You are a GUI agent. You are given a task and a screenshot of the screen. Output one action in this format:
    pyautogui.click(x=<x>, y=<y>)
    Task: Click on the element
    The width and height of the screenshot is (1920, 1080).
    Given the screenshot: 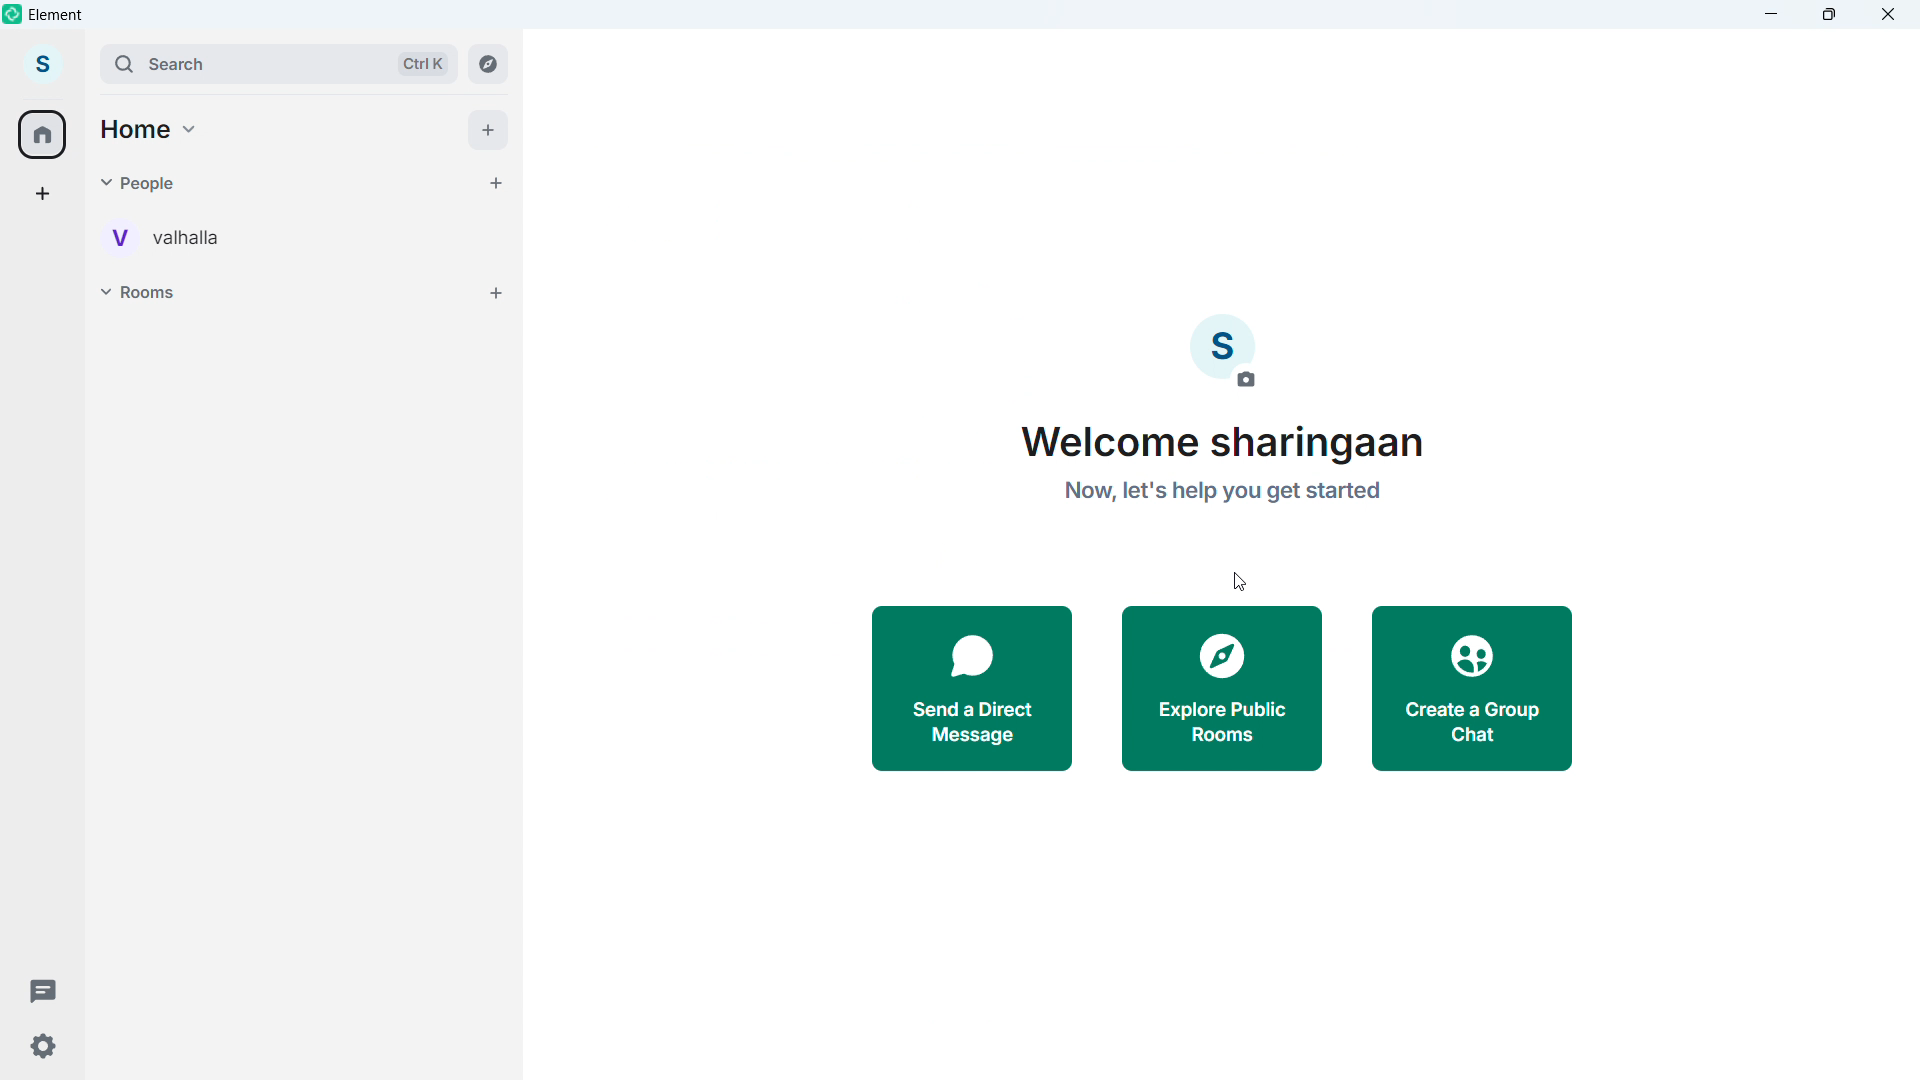 What is the action you would take?
    pyautogui.click(x=57, y=17)
    